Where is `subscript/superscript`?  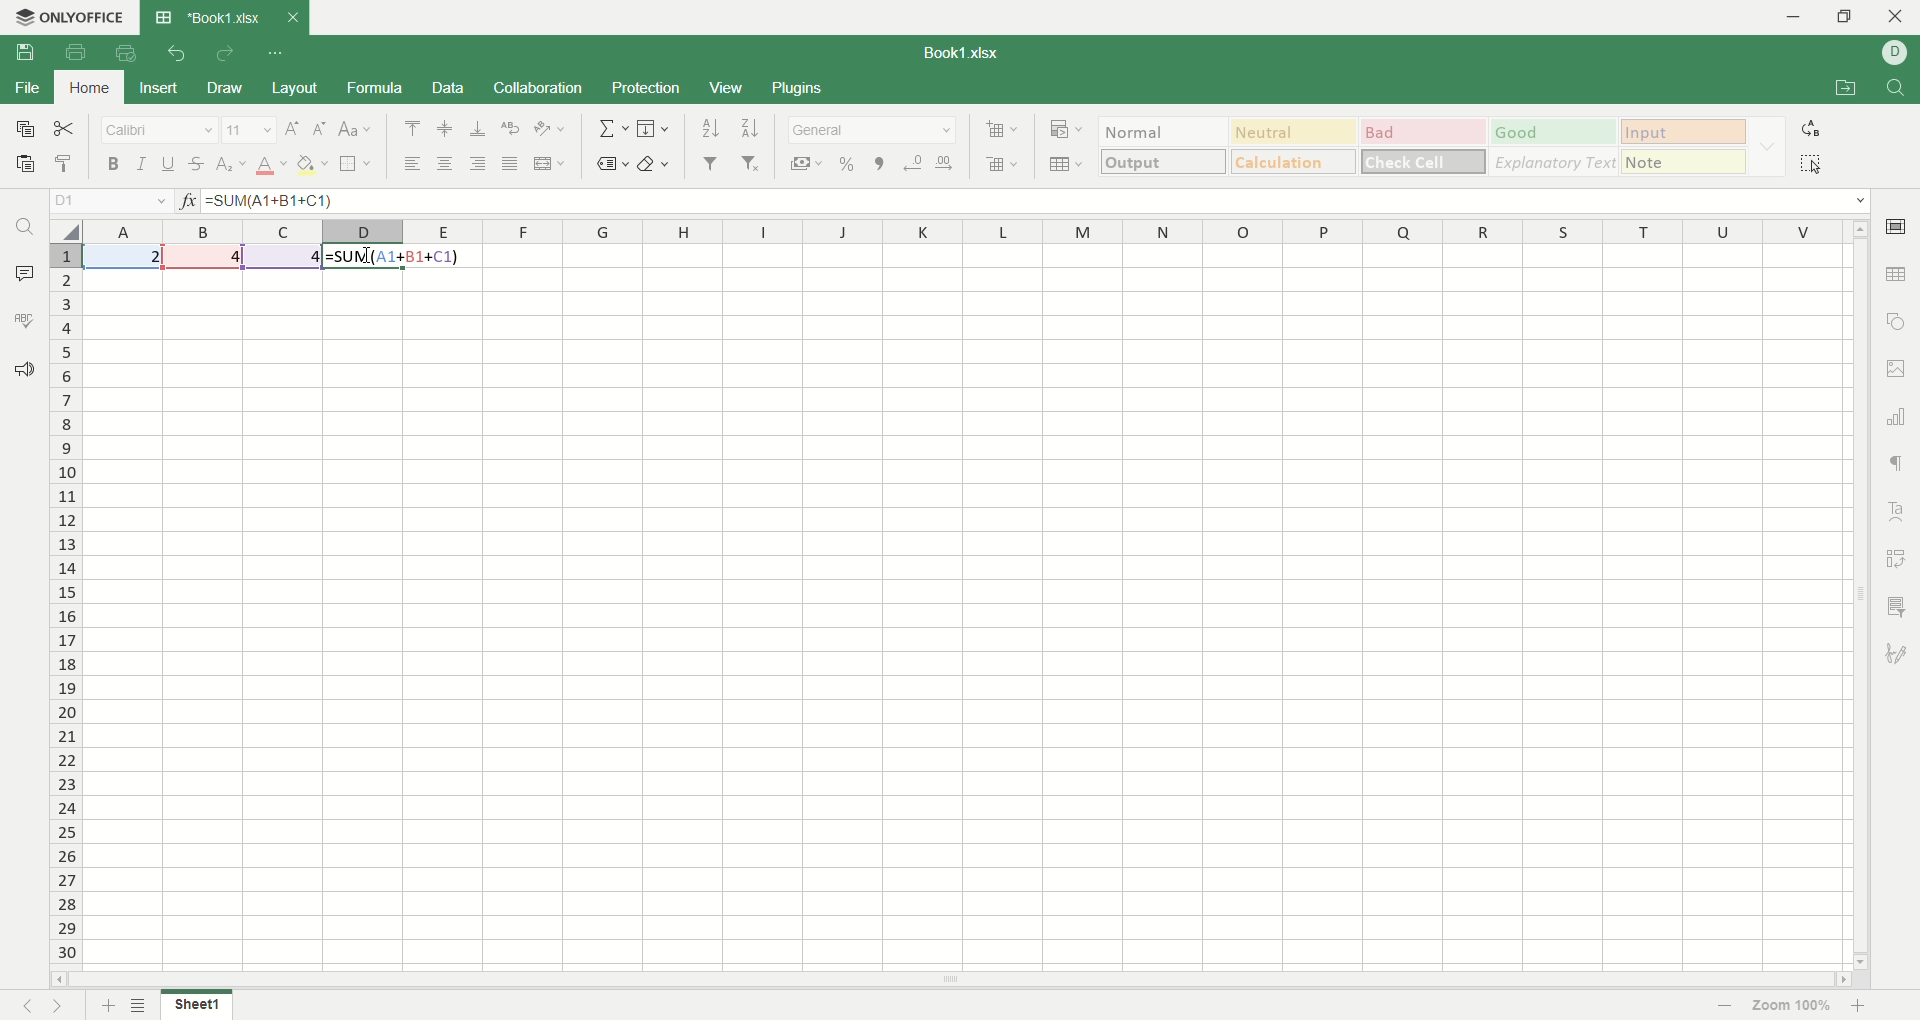 subscript/superscript is located at coordinates (231, 165).